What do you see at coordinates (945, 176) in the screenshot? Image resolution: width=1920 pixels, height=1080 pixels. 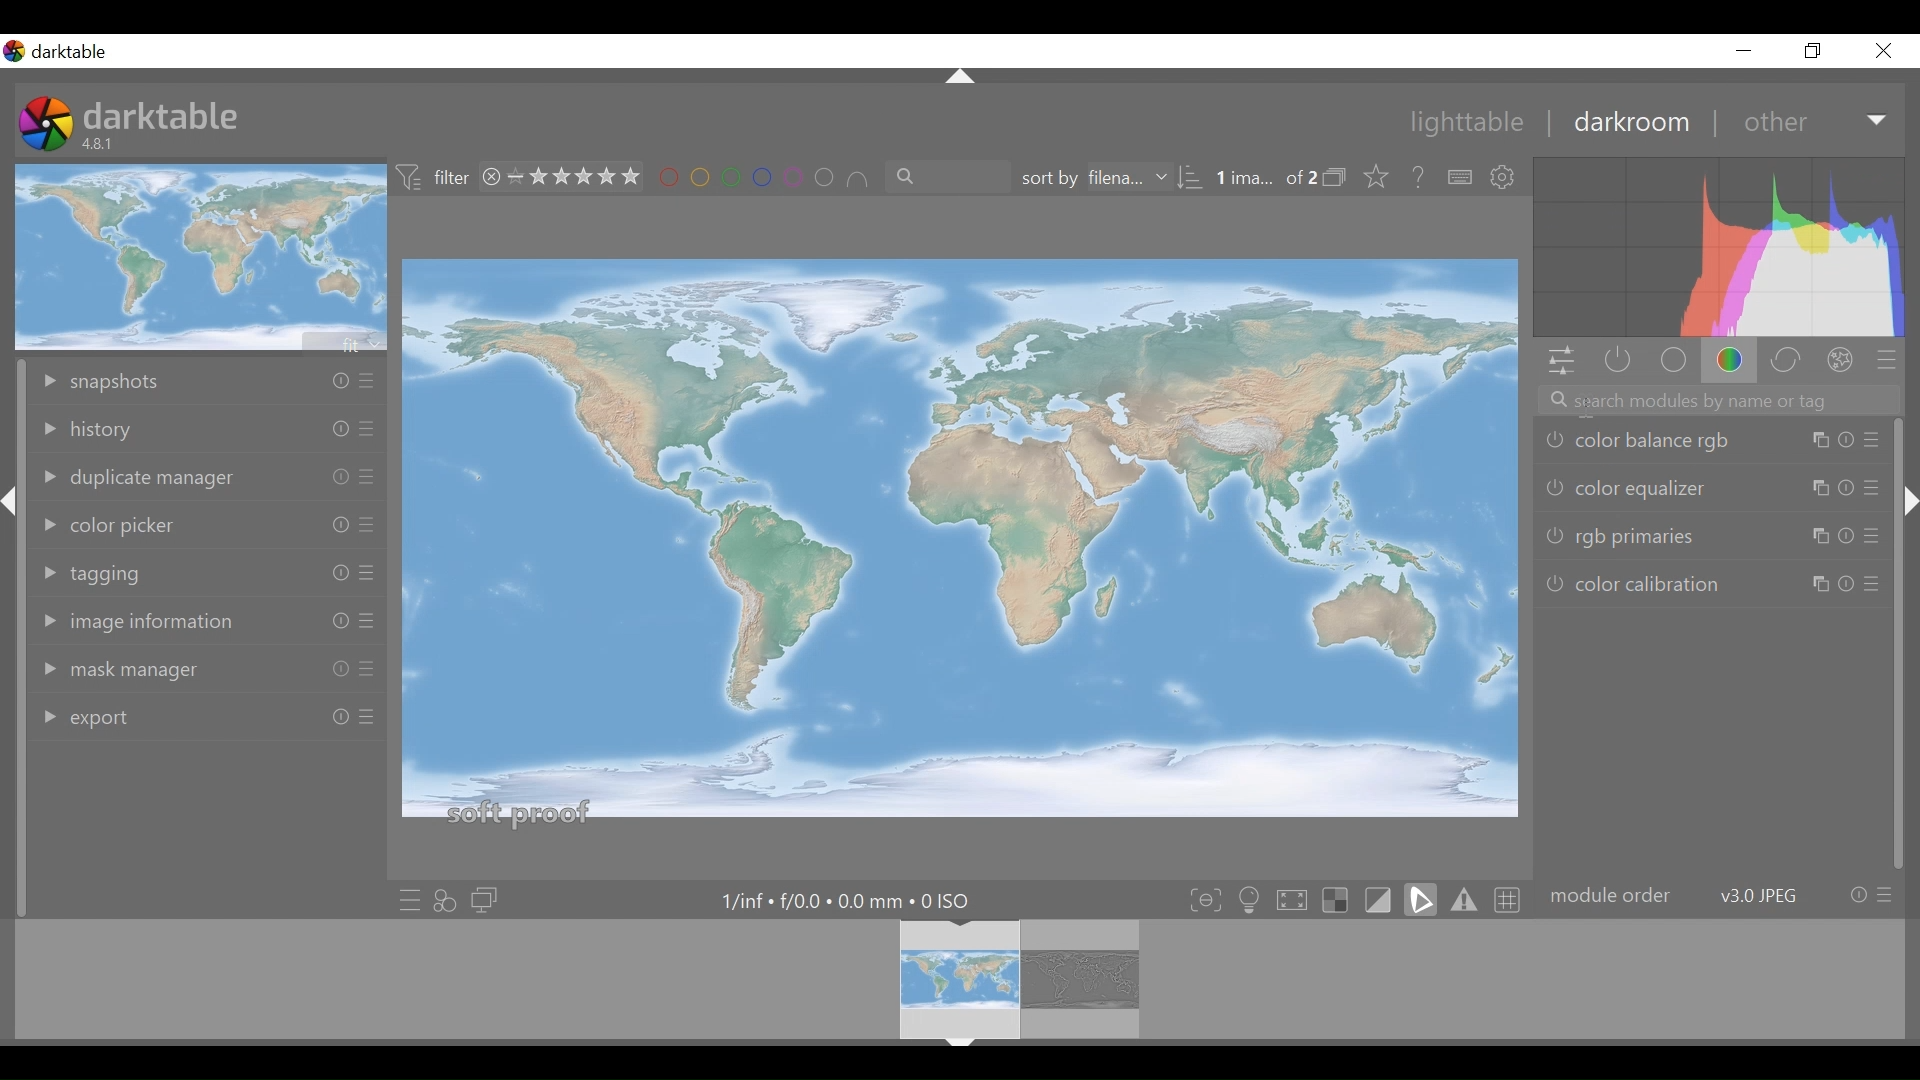 I see `filter by text from images` at bounding box center [945, 176].